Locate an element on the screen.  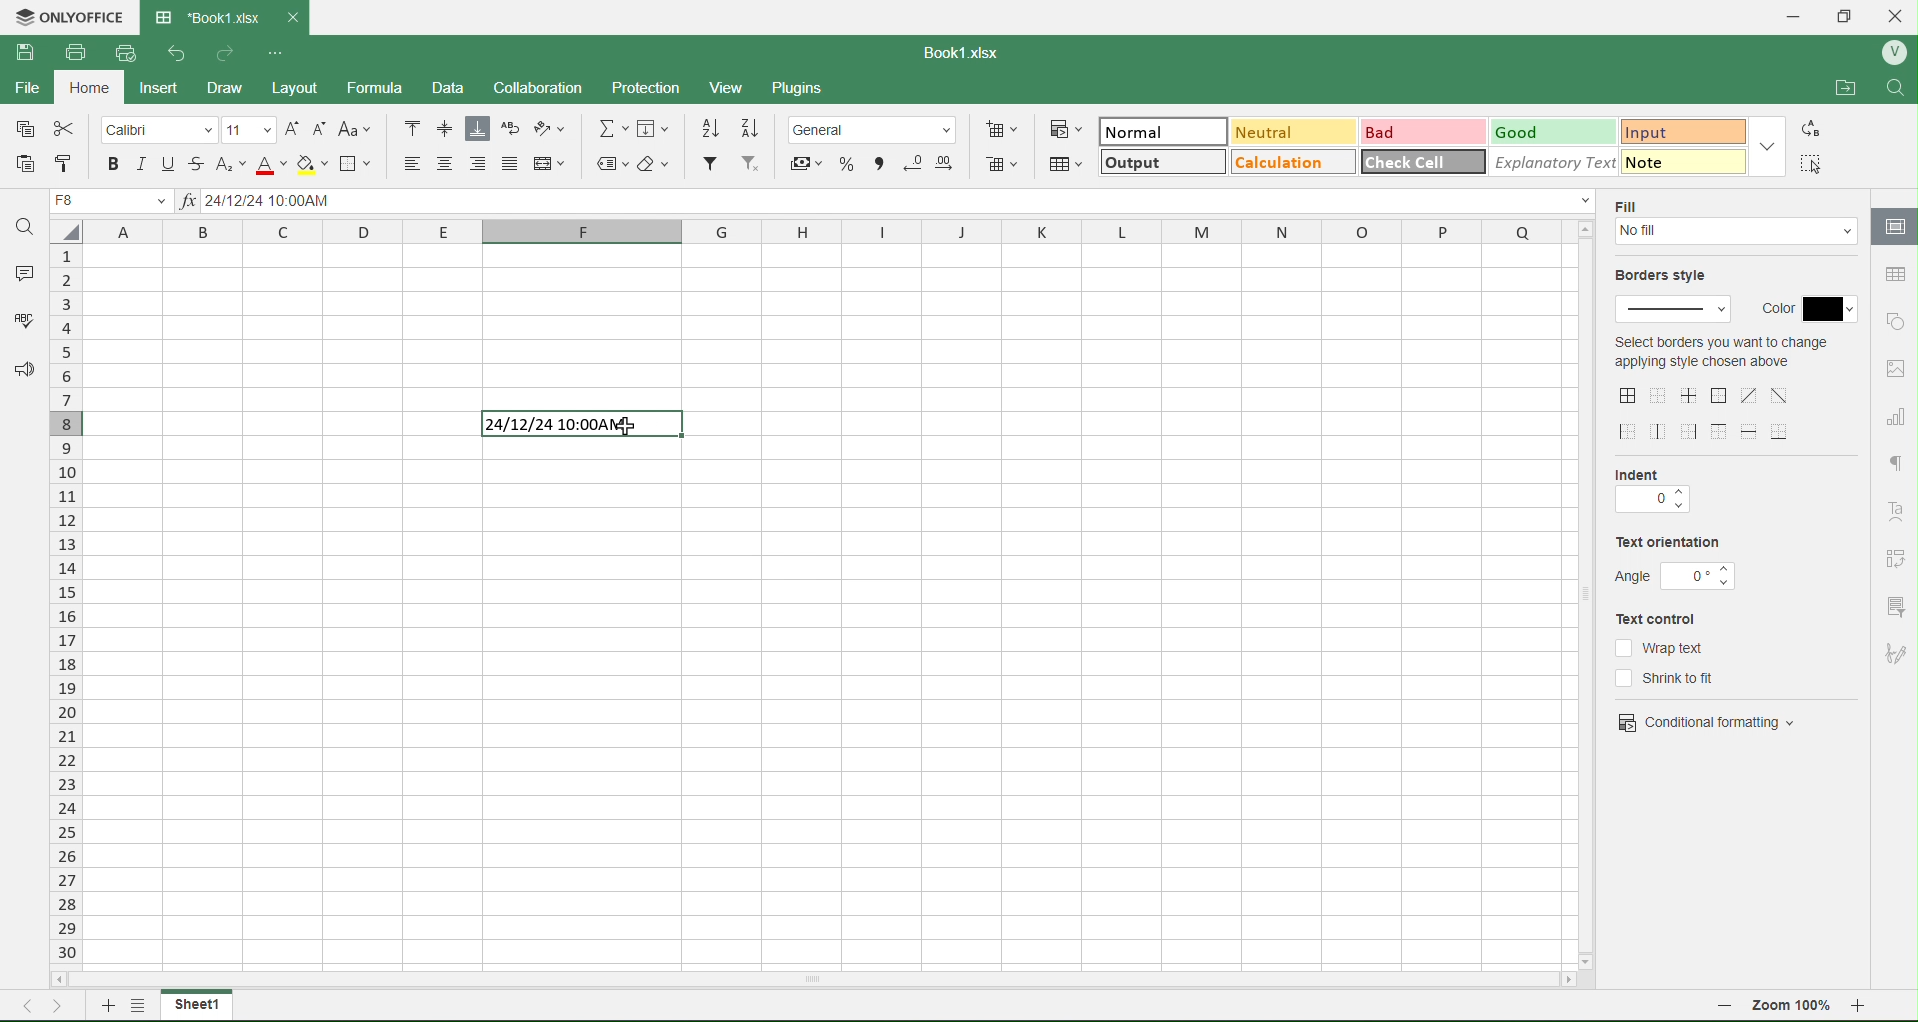
vertical scrol bar is located at coordinates (1586, 594).